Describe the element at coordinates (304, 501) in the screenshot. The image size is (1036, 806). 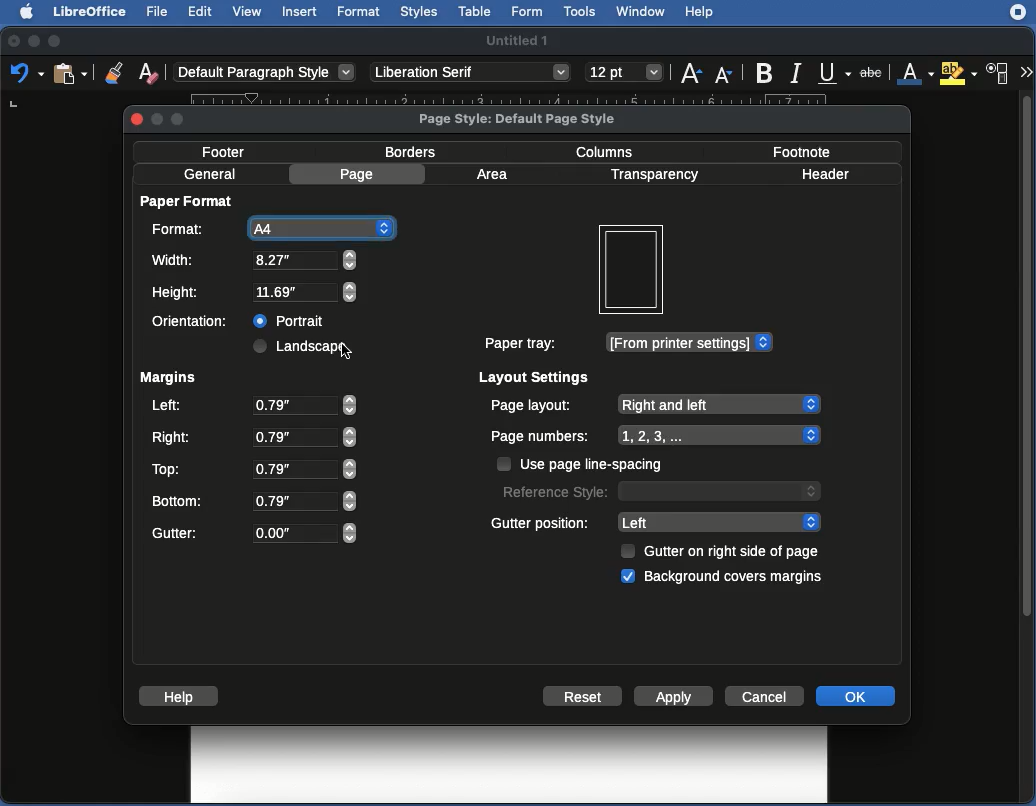
I see `0.79"` at that location.